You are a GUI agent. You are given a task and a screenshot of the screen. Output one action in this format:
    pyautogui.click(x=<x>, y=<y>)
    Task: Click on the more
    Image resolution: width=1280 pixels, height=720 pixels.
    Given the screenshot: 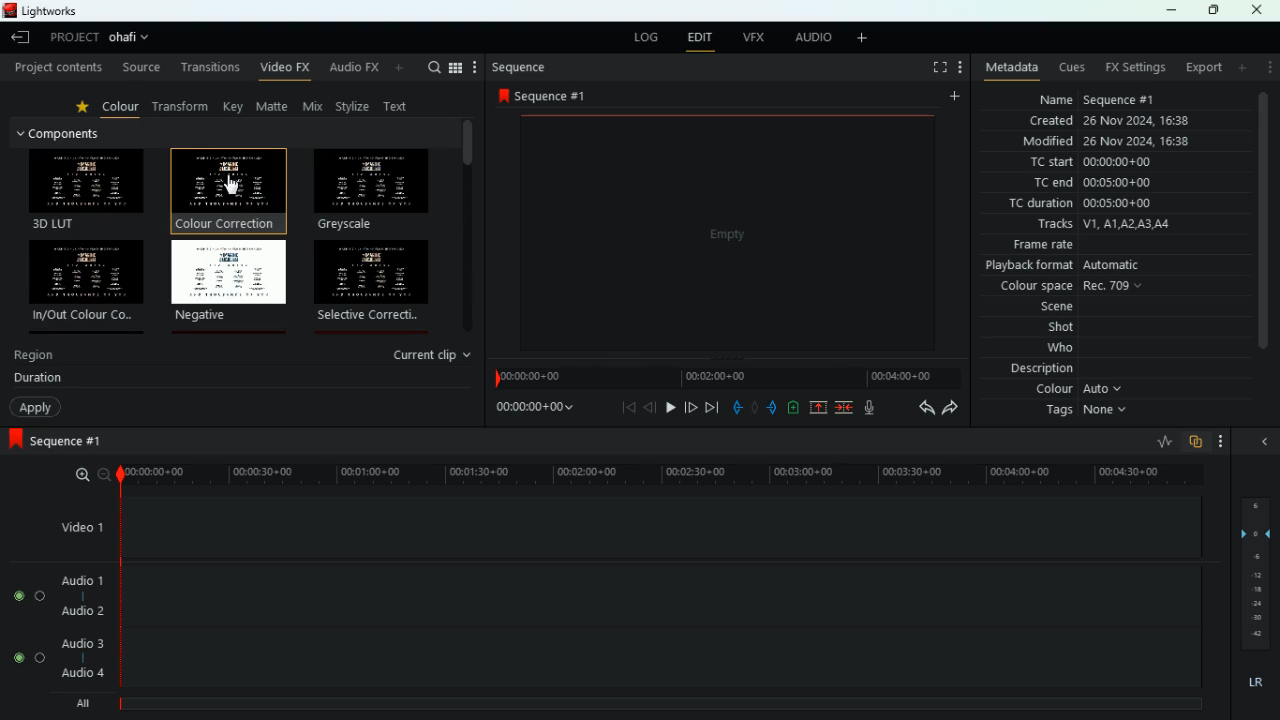 What is the action you would take?
    pyautogui.click(x=863, y=38)
    